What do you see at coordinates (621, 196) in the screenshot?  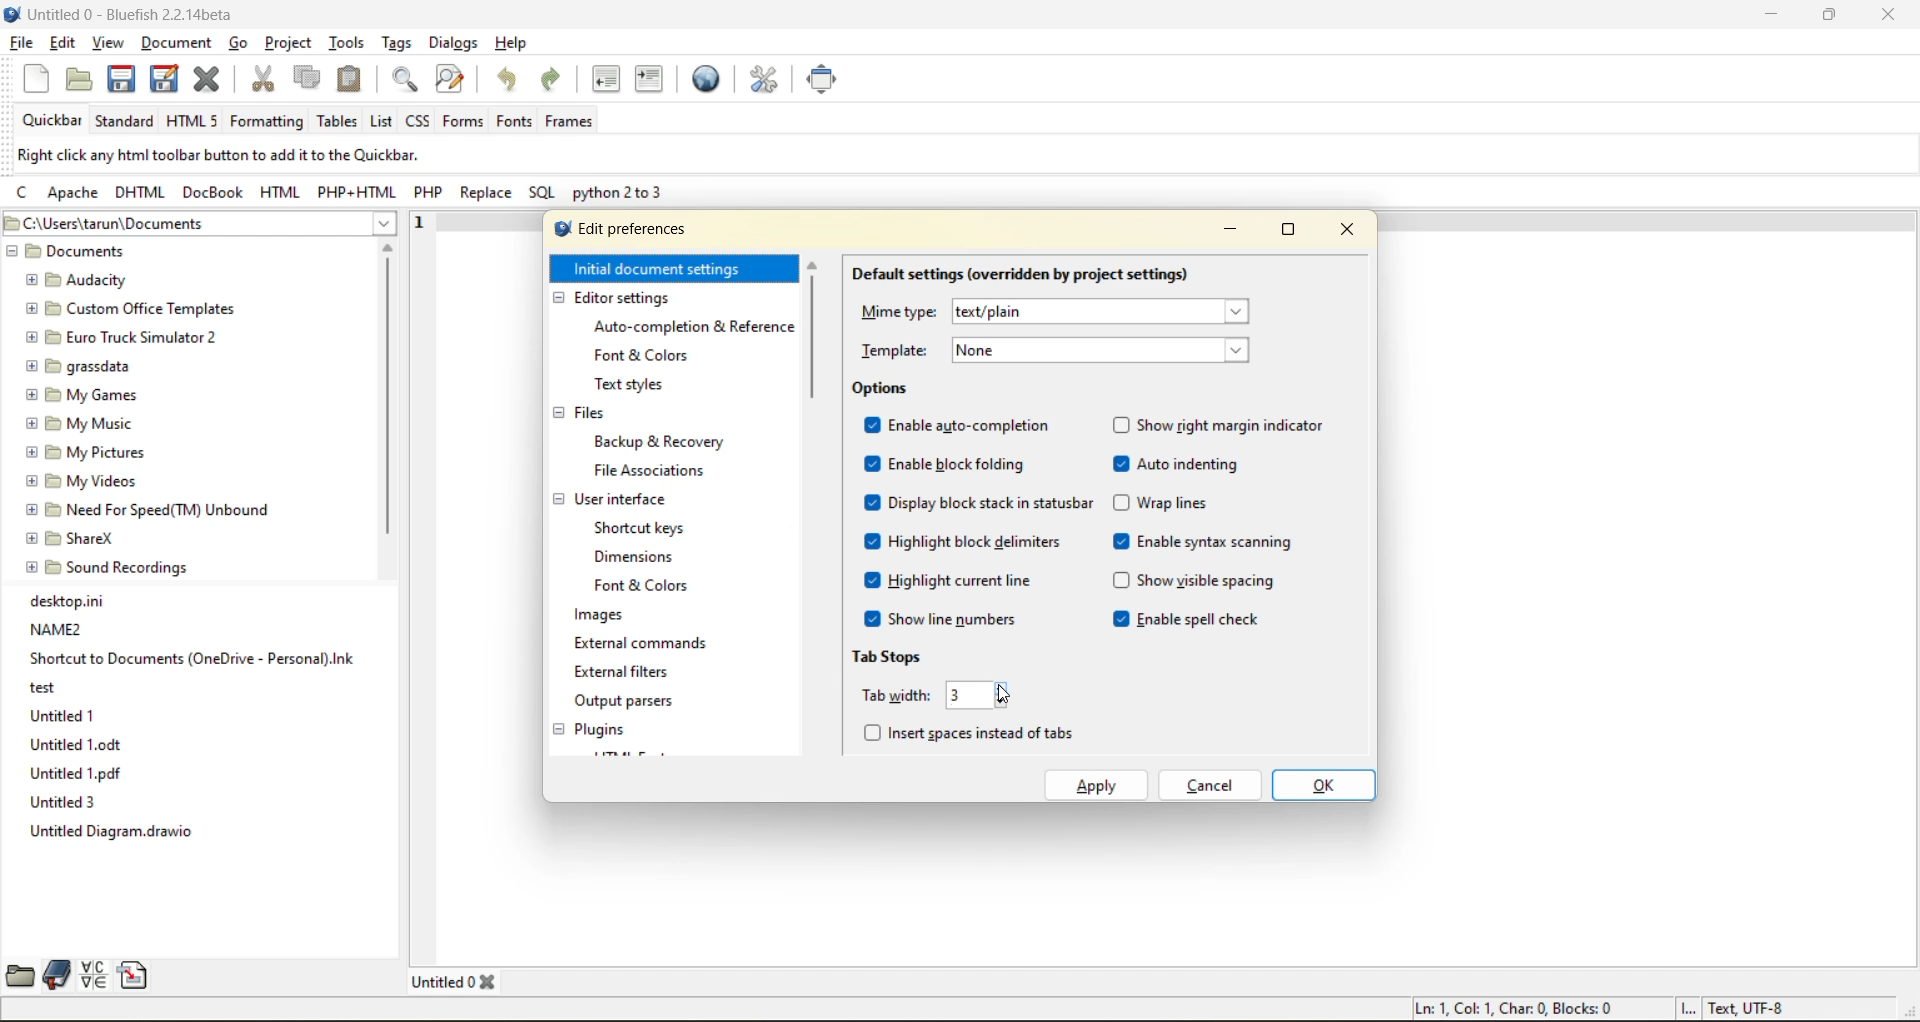 I see `python 2 to 3` at bounding box center [621, 196].